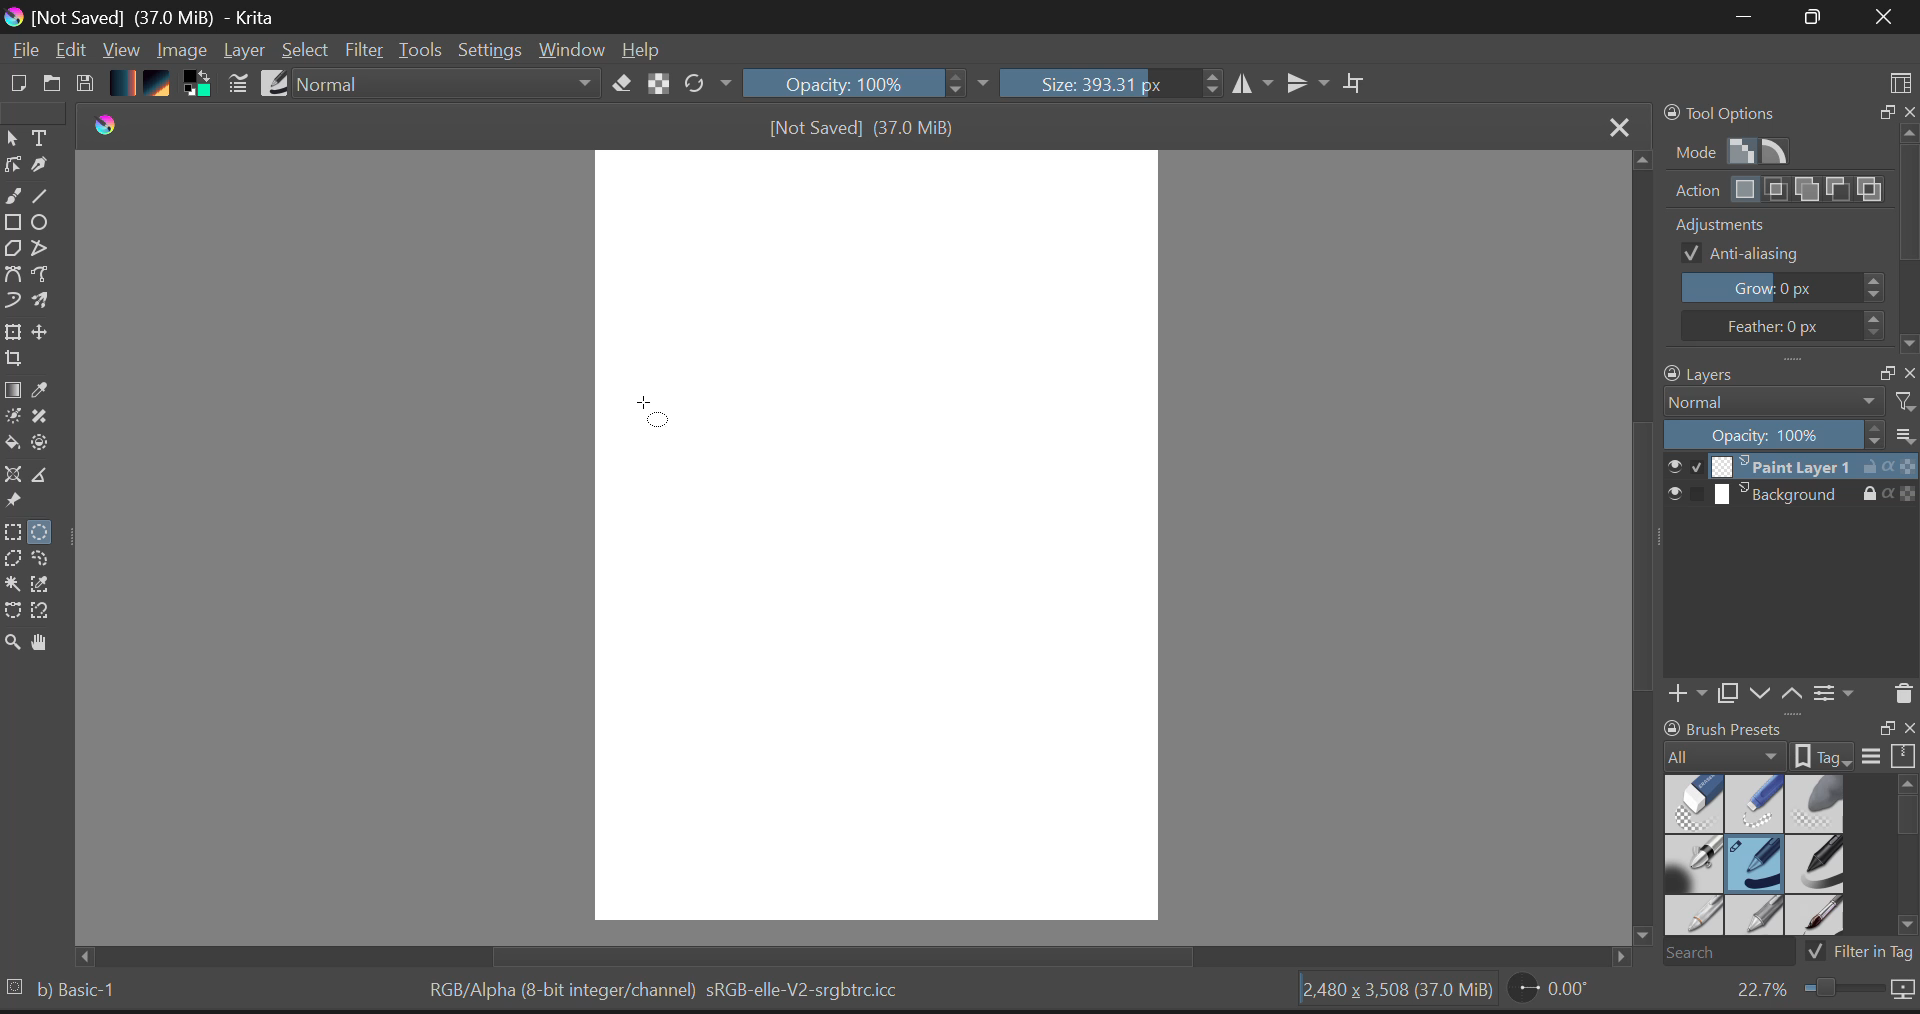 Image resolution: width=1920 pixels, height=1014 pixels. I want to click on Zoom, so click(12, 640).